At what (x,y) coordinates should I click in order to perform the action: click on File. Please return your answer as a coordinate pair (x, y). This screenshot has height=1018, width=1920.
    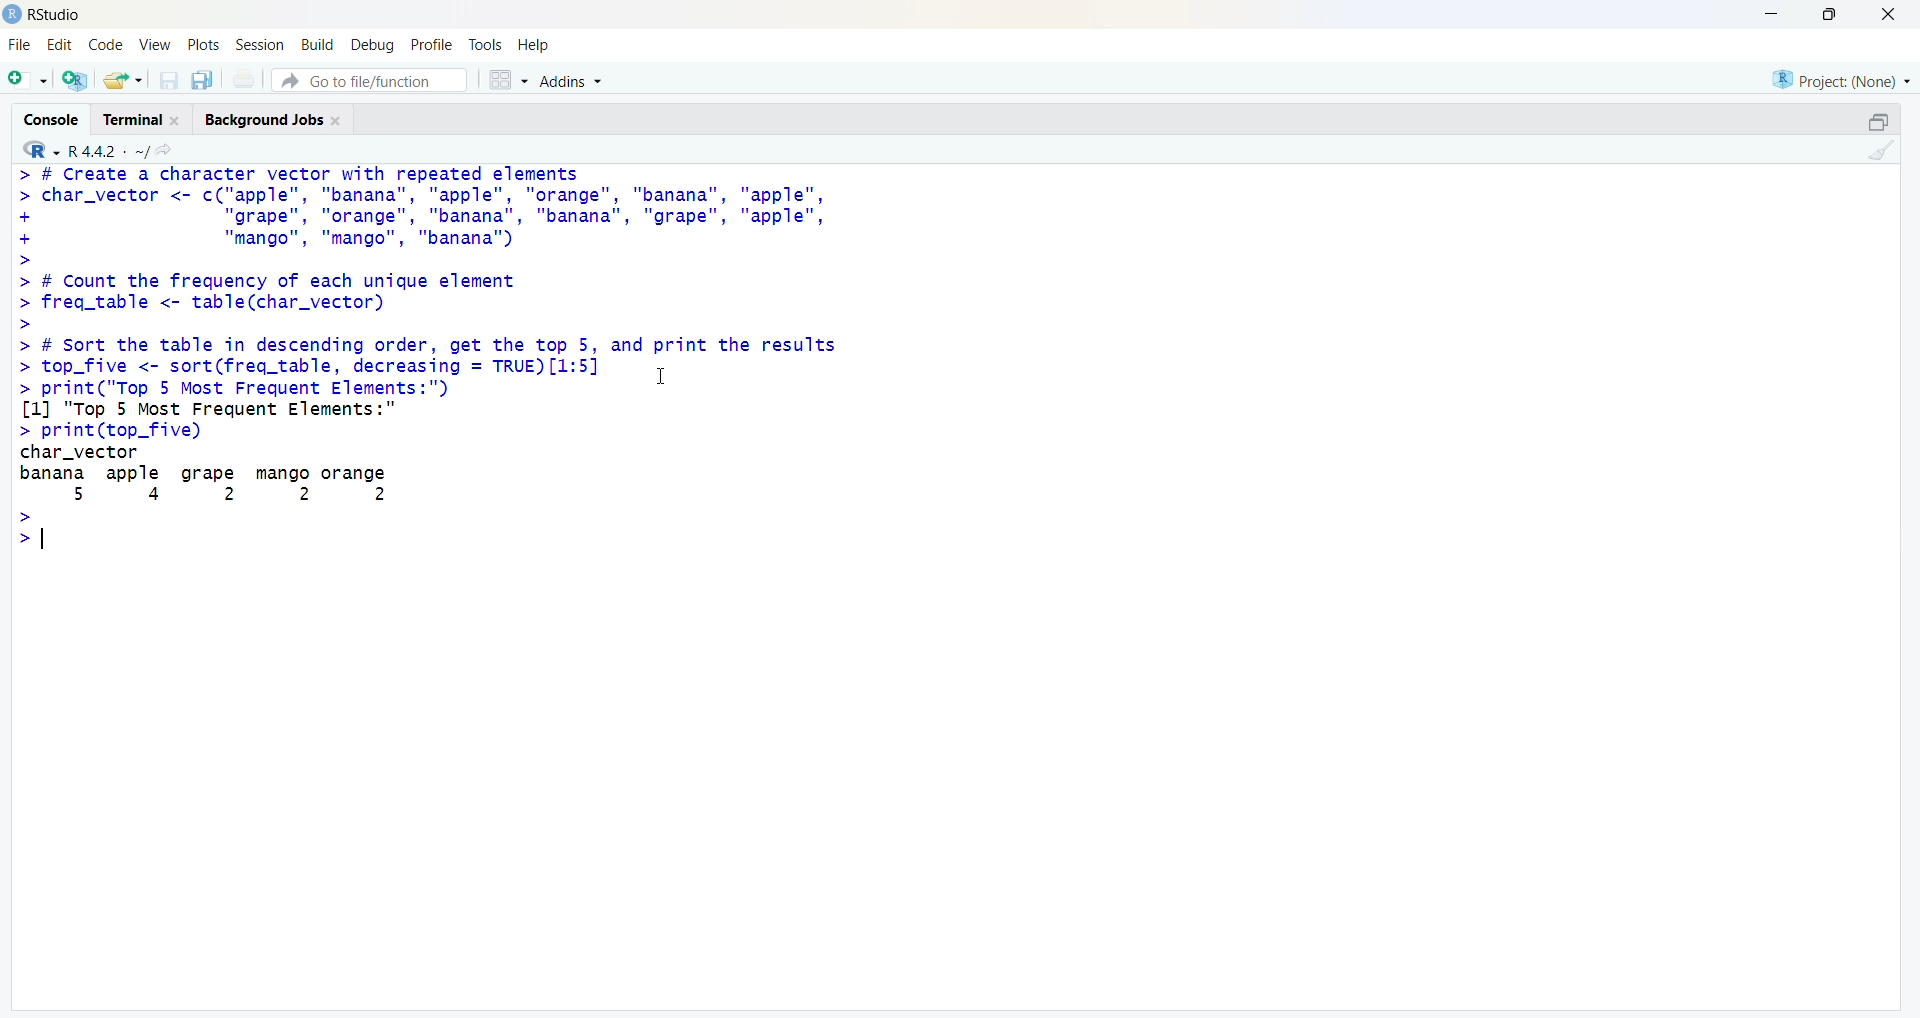
    Looking at the image, I should click on (18, 44).